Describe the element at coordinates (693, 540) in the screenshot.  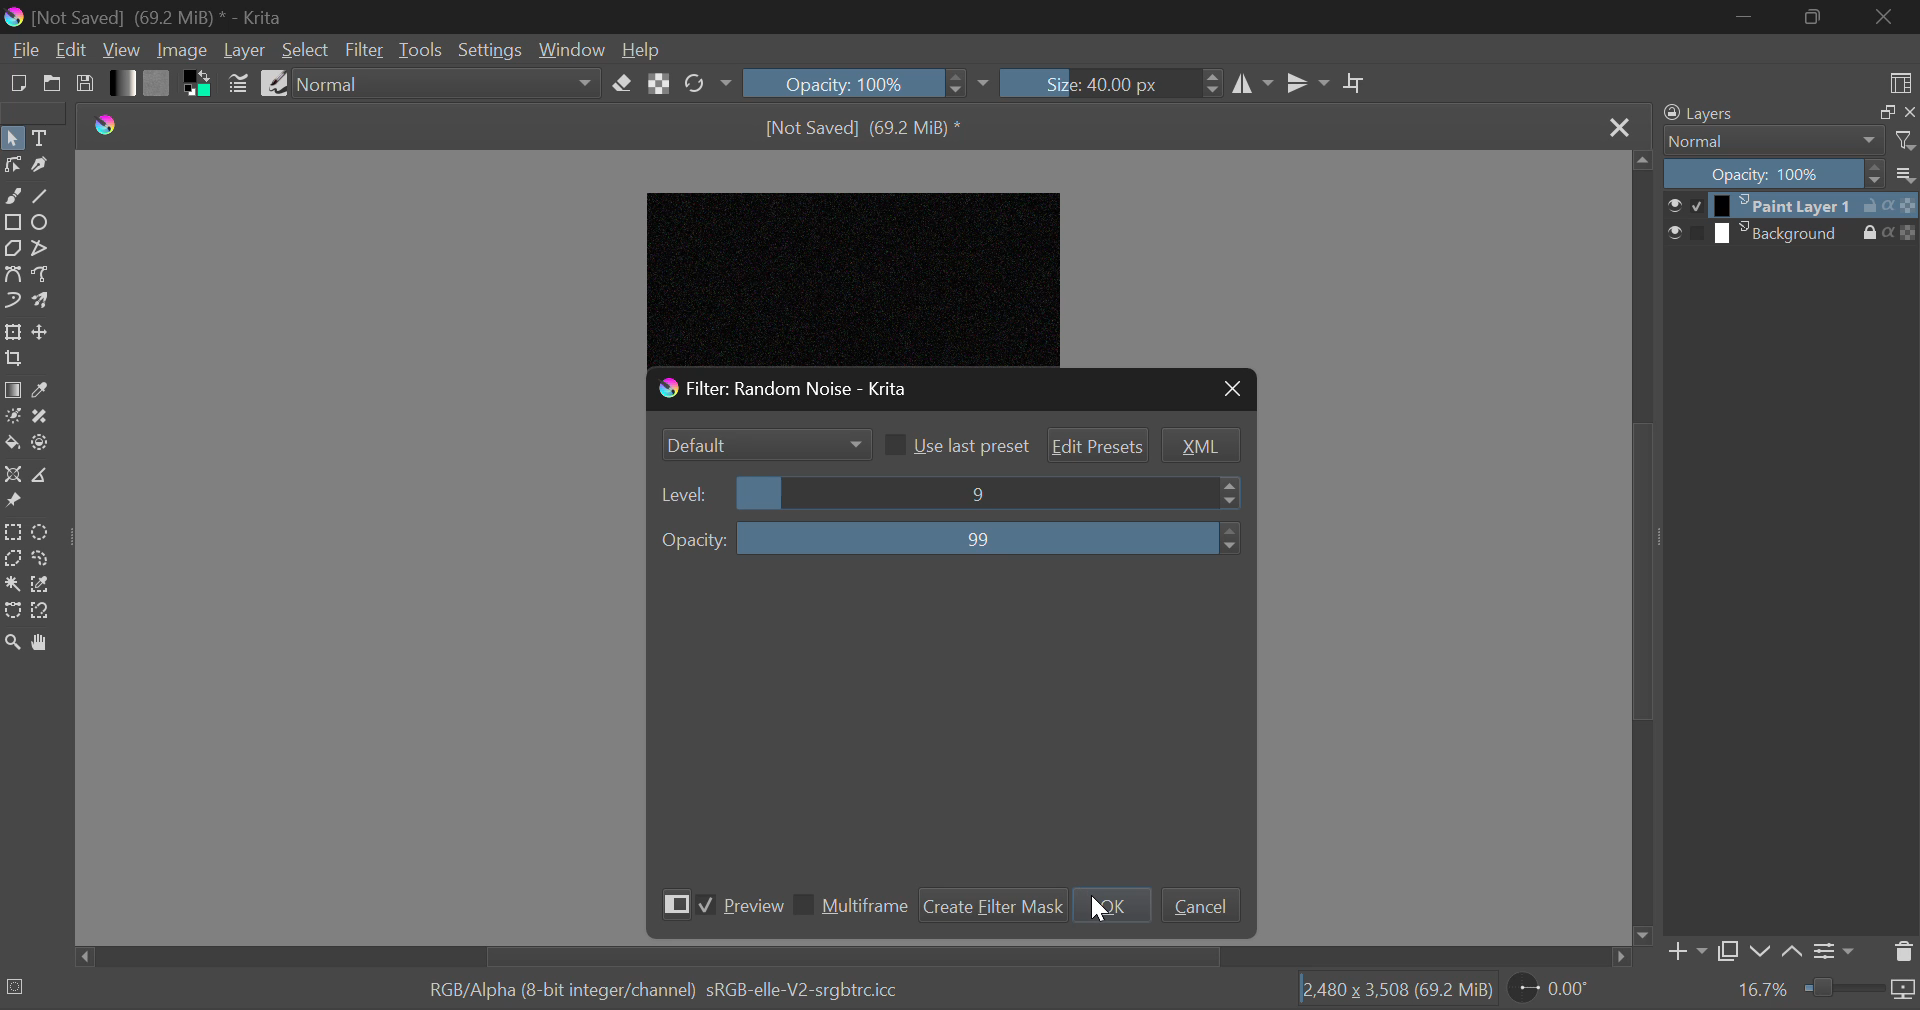
I see `opacity` at that location.